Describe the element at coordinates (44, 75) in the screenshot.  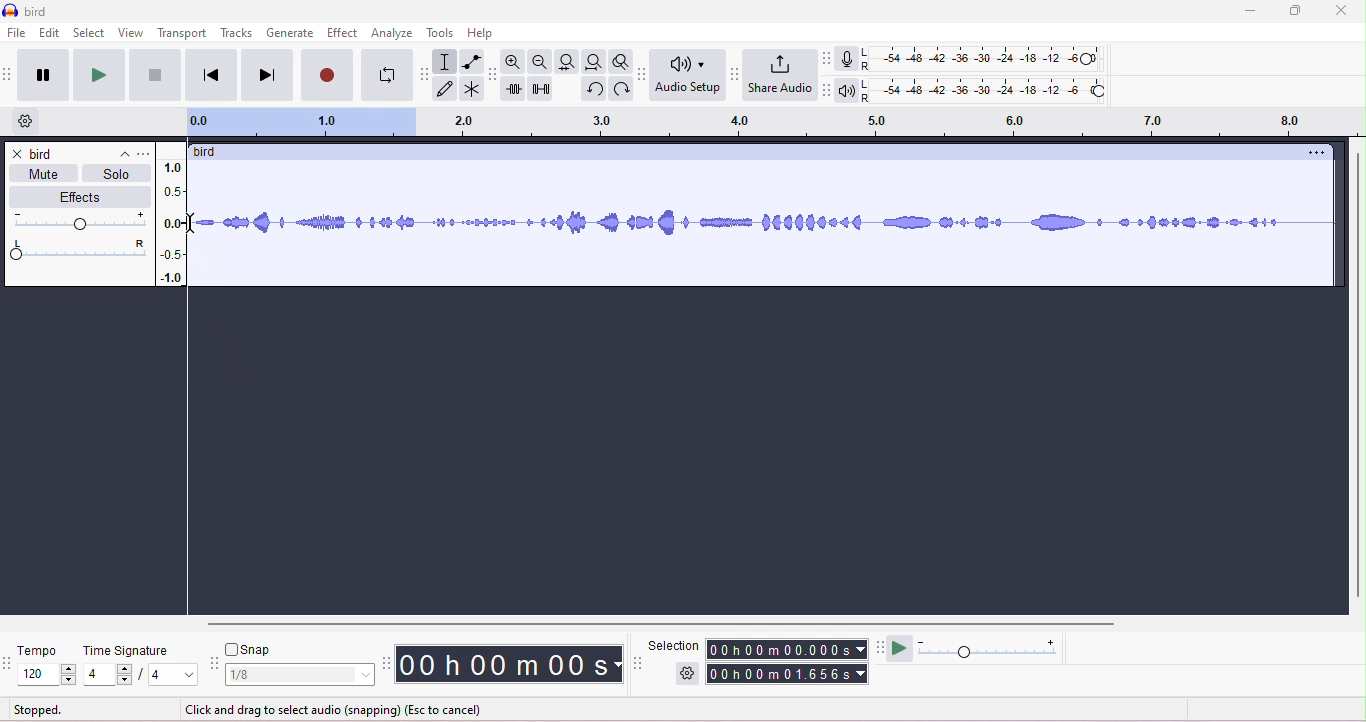
I see `pause` at that location.